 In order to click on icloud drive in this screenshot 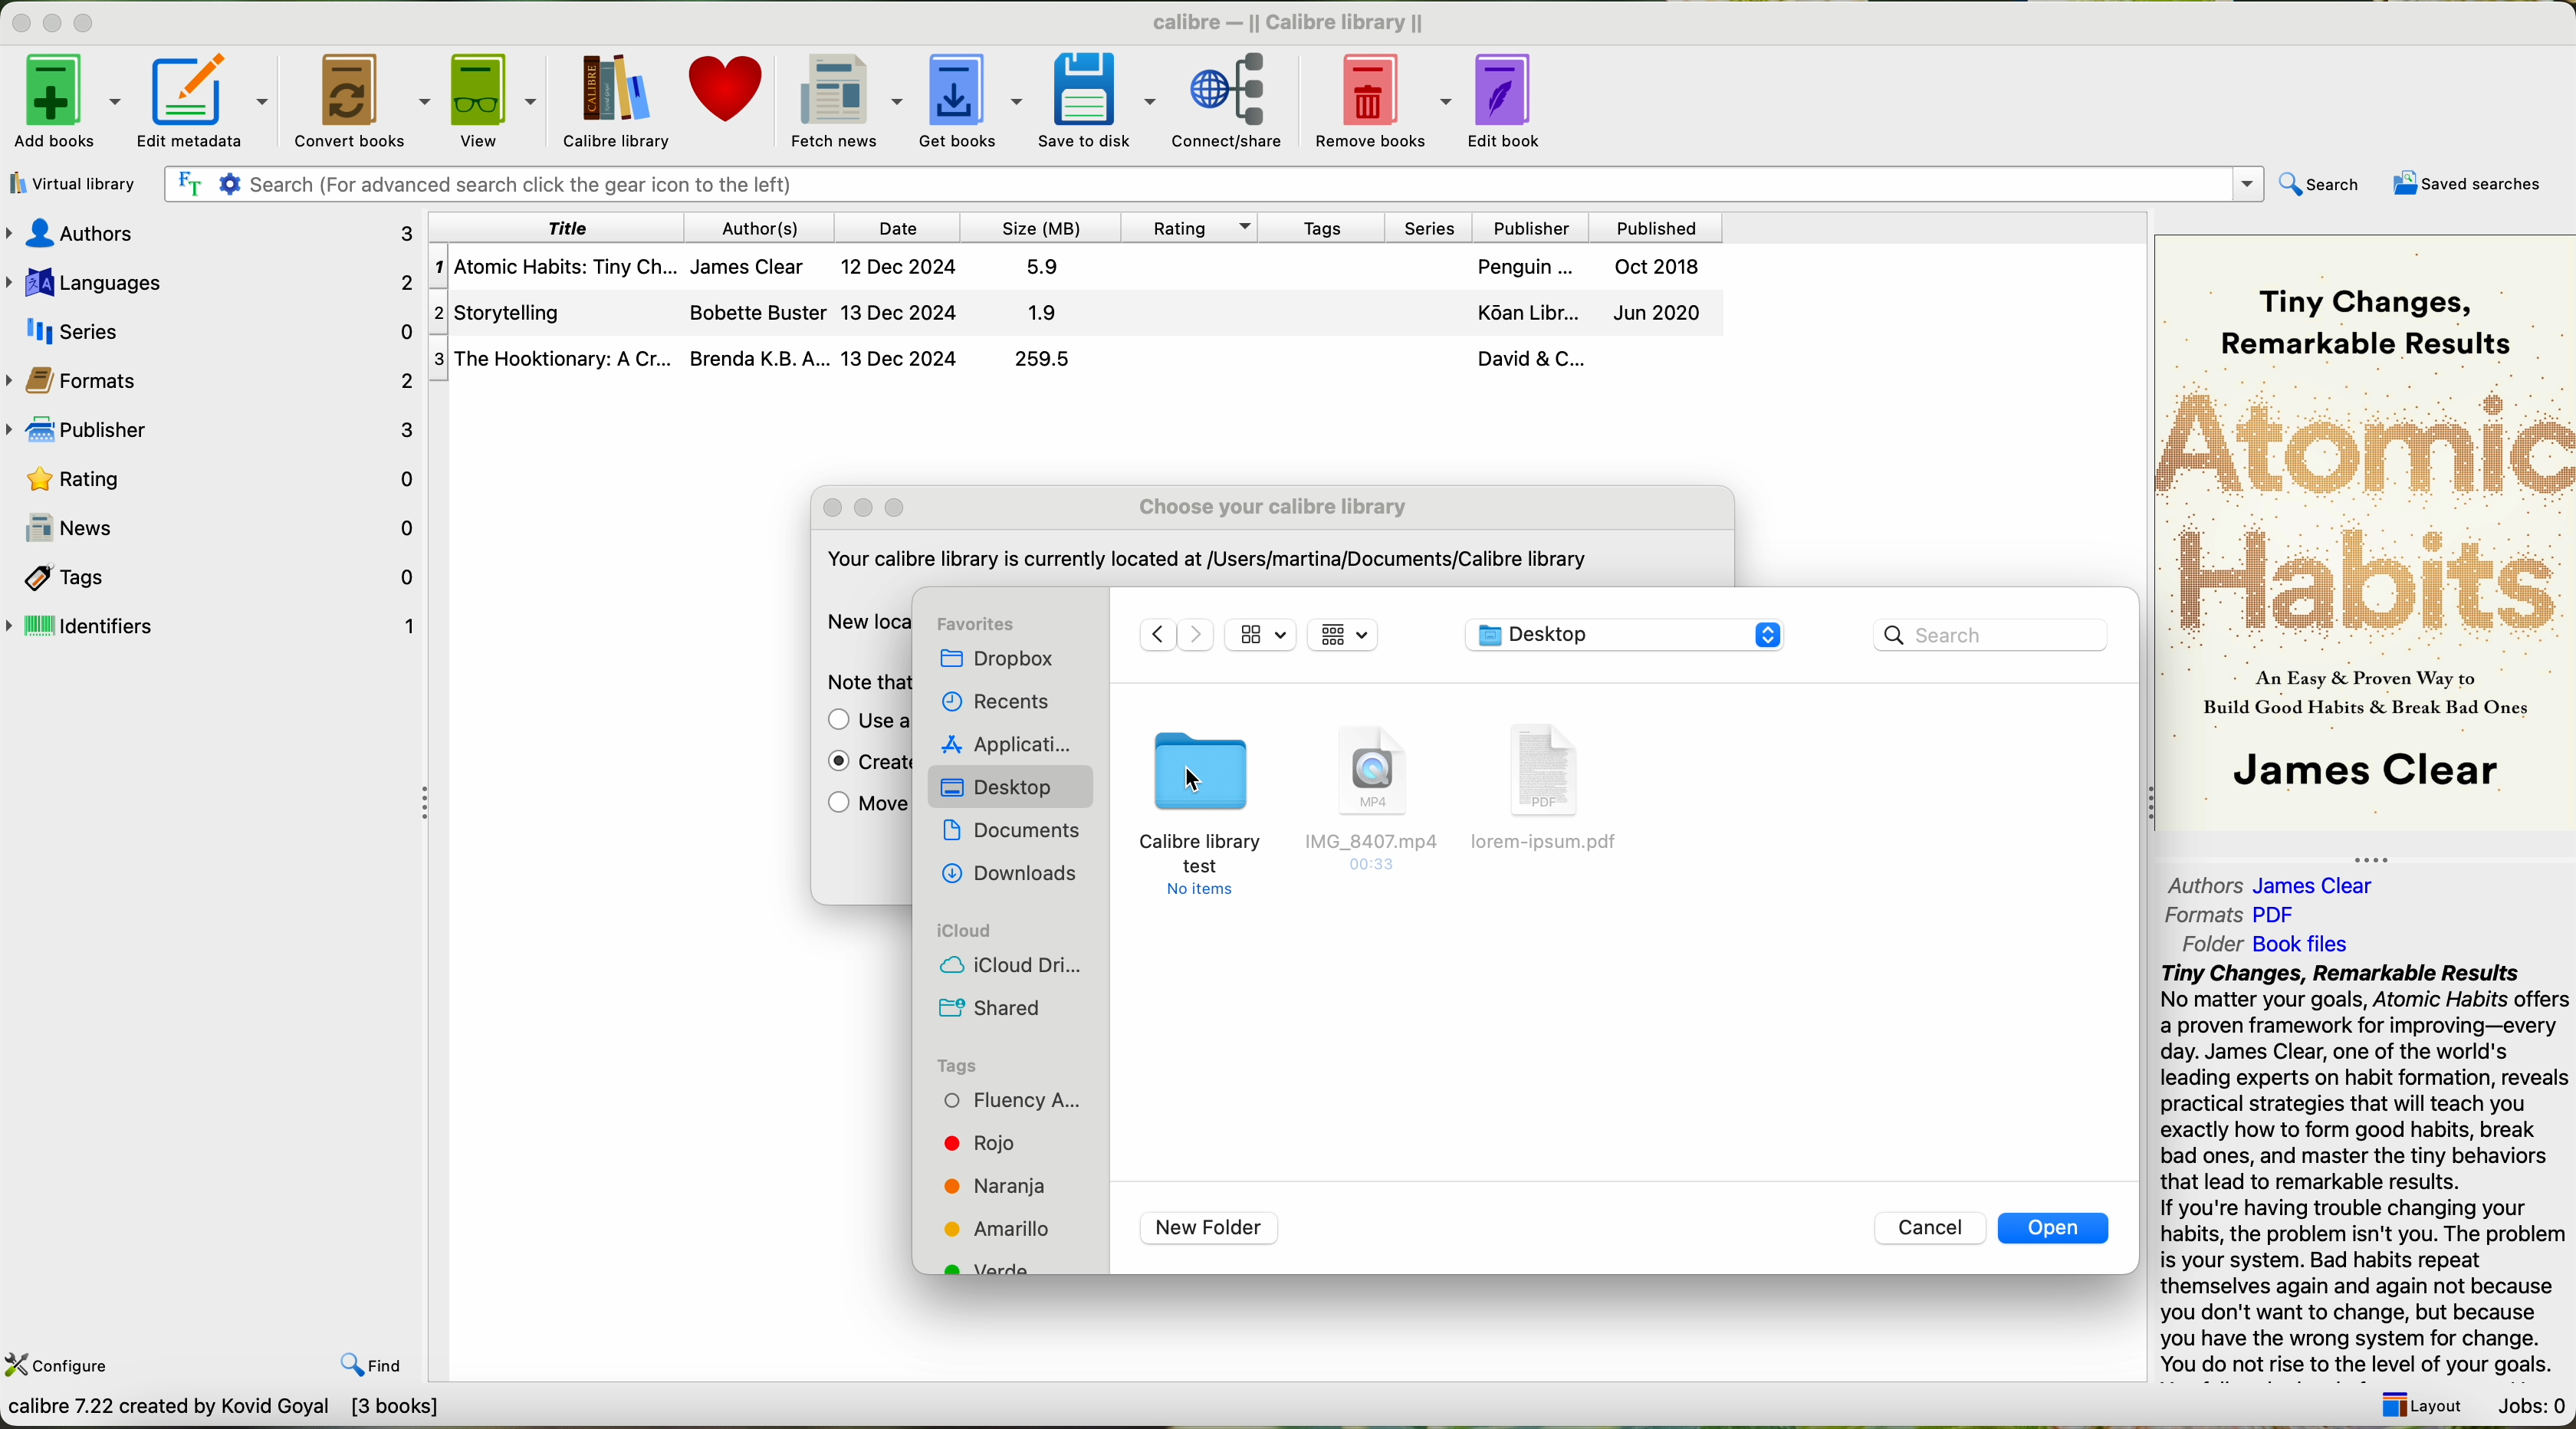, I will do `click(1011, 966)`.